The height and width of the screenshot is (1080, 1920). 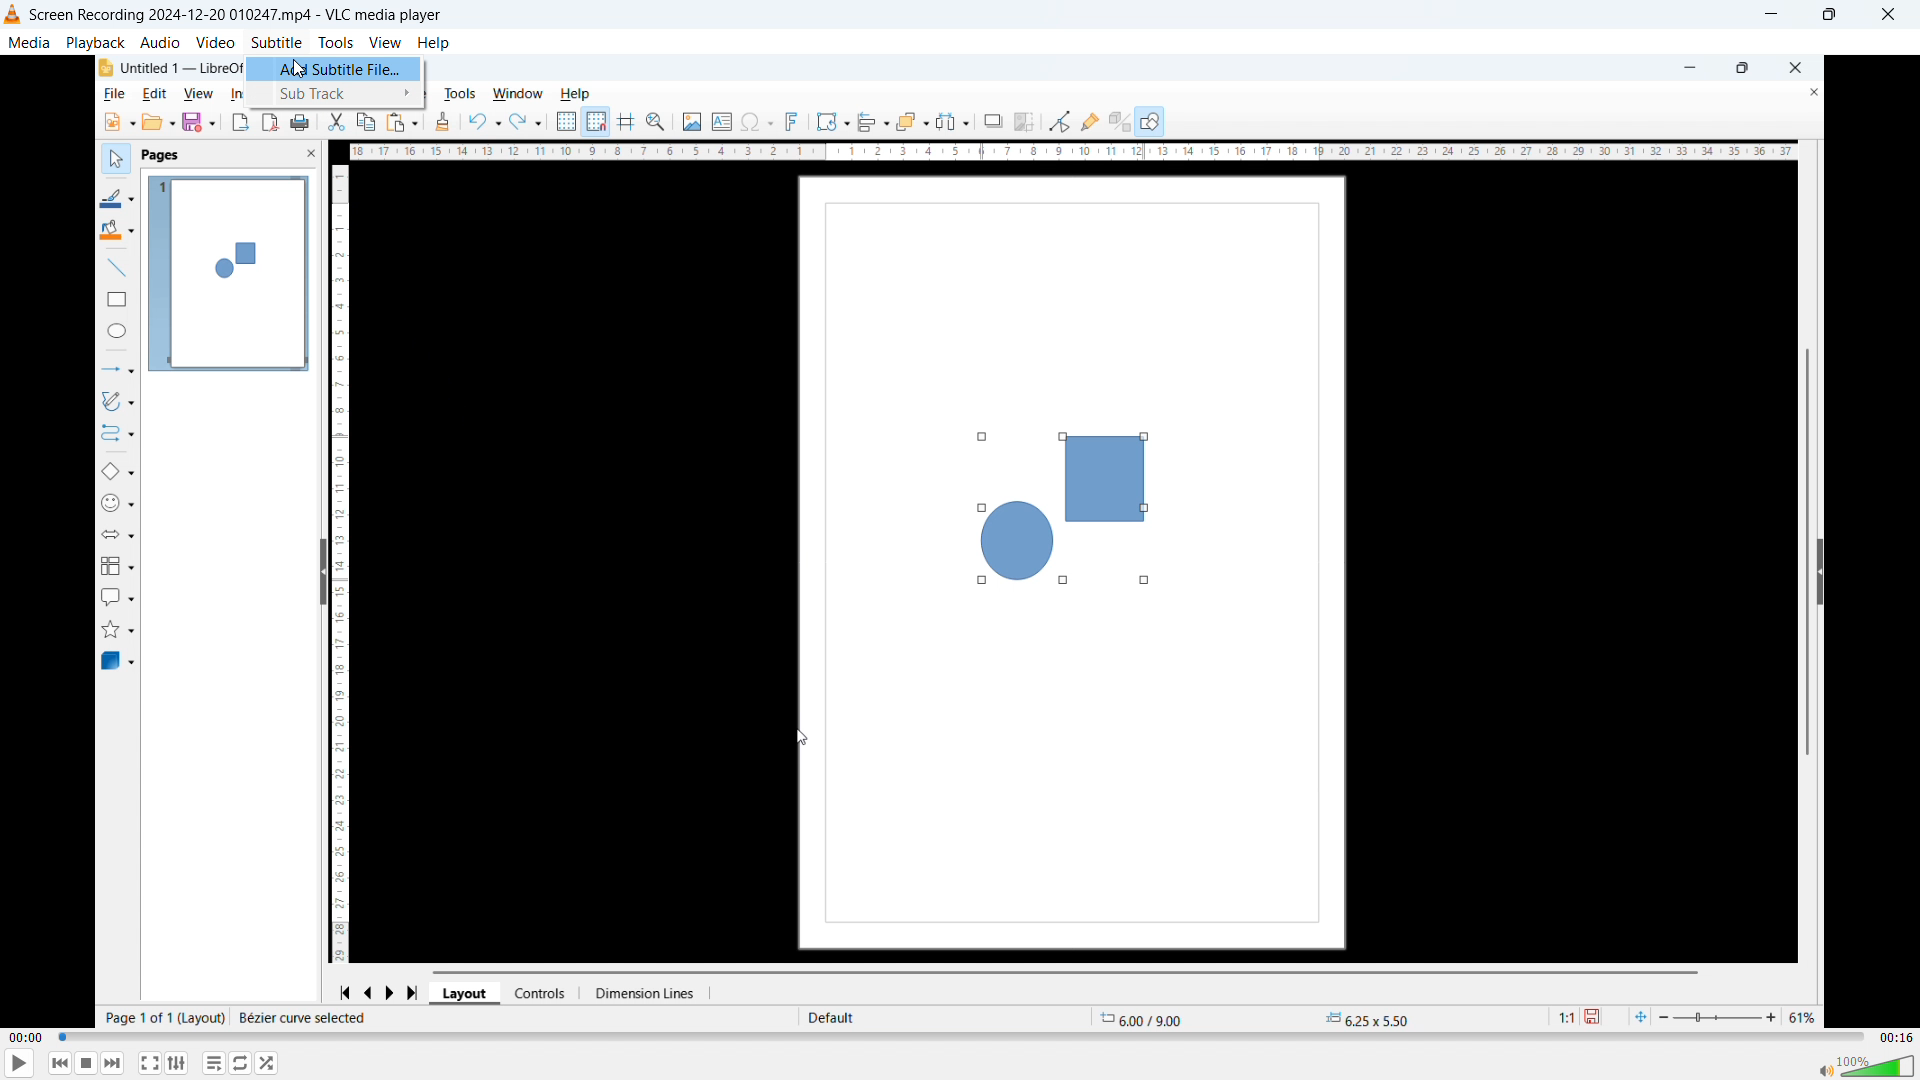 I want to click on ruler, so click(x=346, y=560).